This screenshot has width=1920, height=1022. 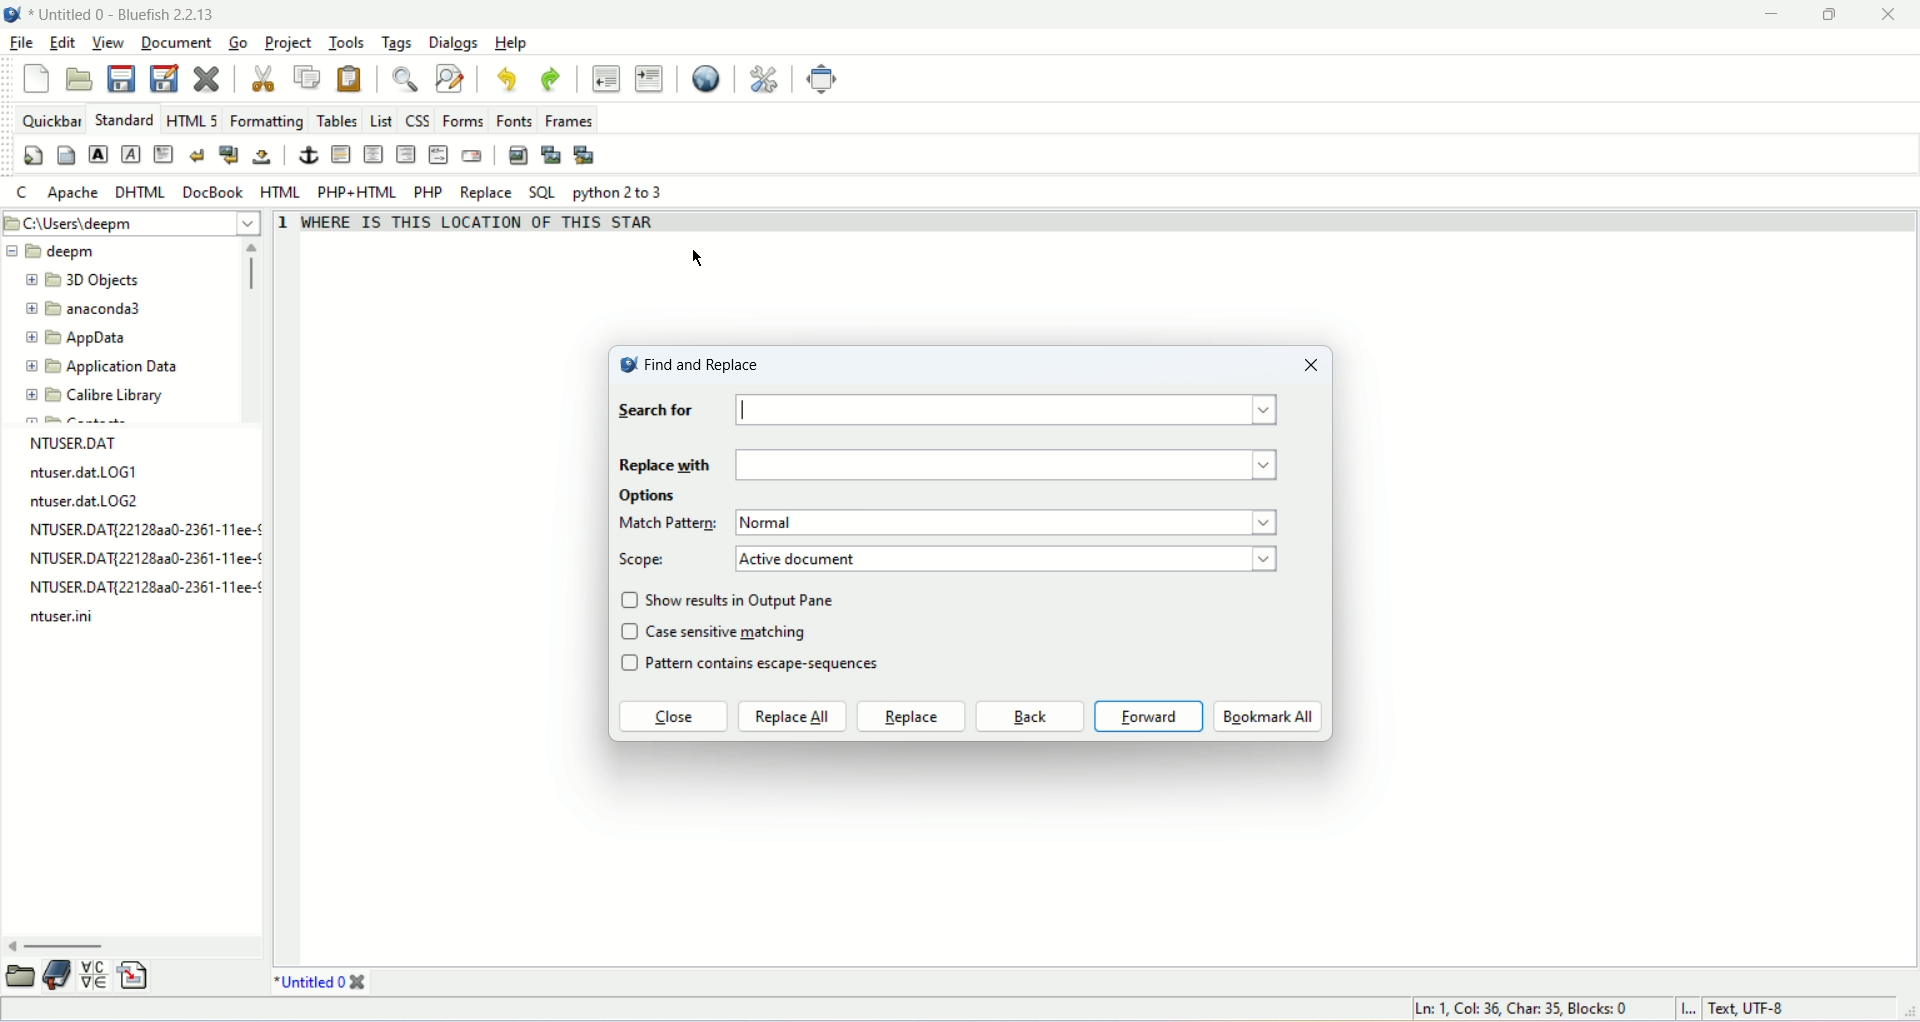 What do you see at coordinates (198, 154) in the screenshot?
I see `break` at bounding box center [198, 154].